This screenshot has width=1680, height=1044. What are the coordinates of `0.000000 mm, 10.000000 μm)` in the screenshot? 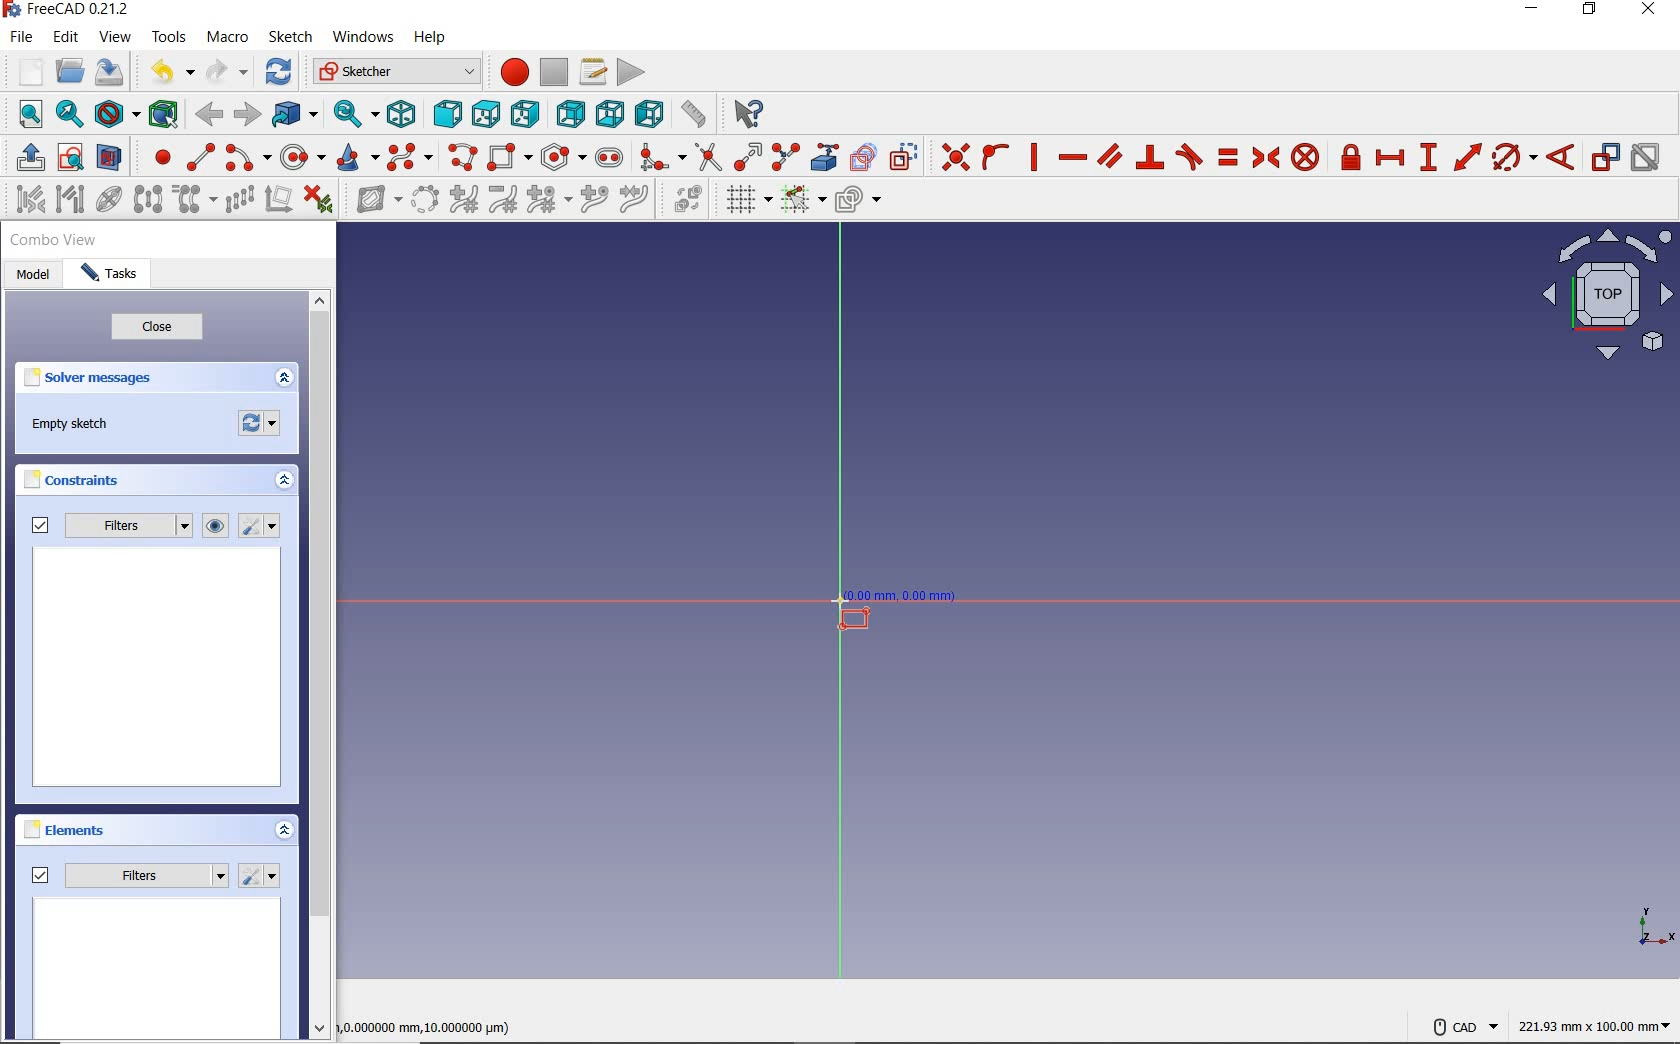 It's located at (441, 1029).